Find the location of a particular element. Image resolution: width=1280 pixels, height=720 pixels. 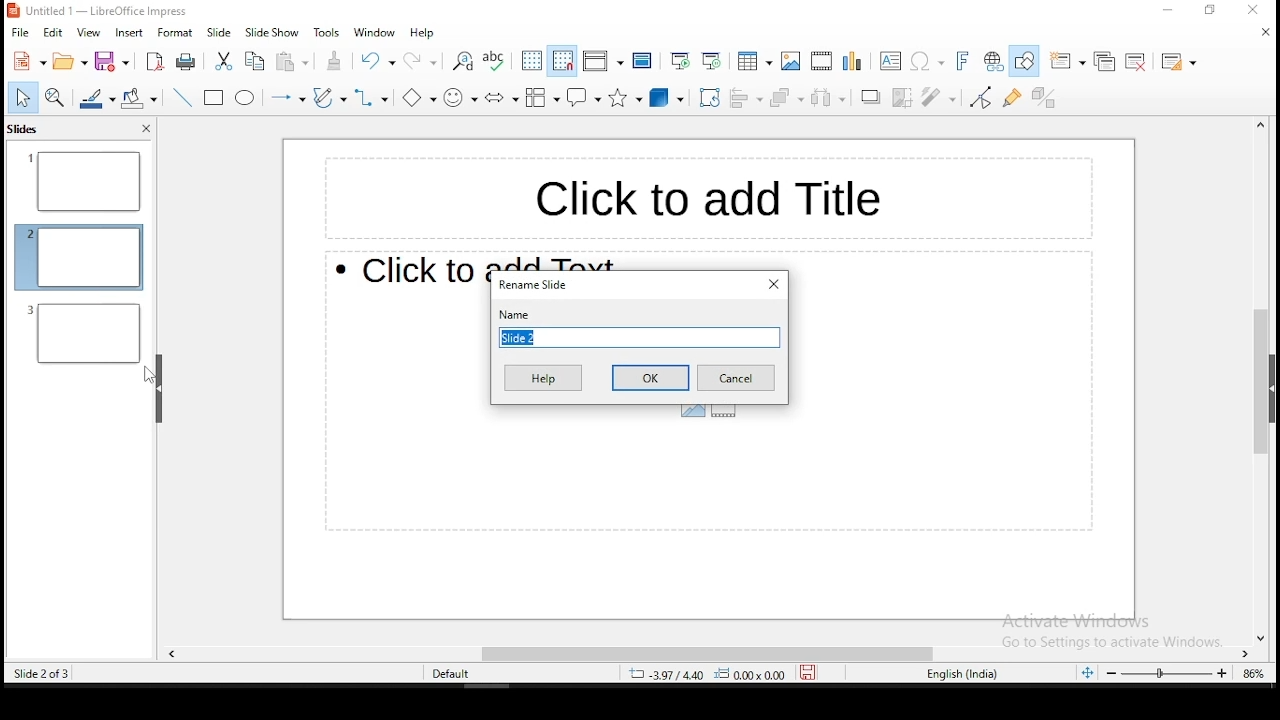

paint bucket tool is located at coordinates (139, 96).